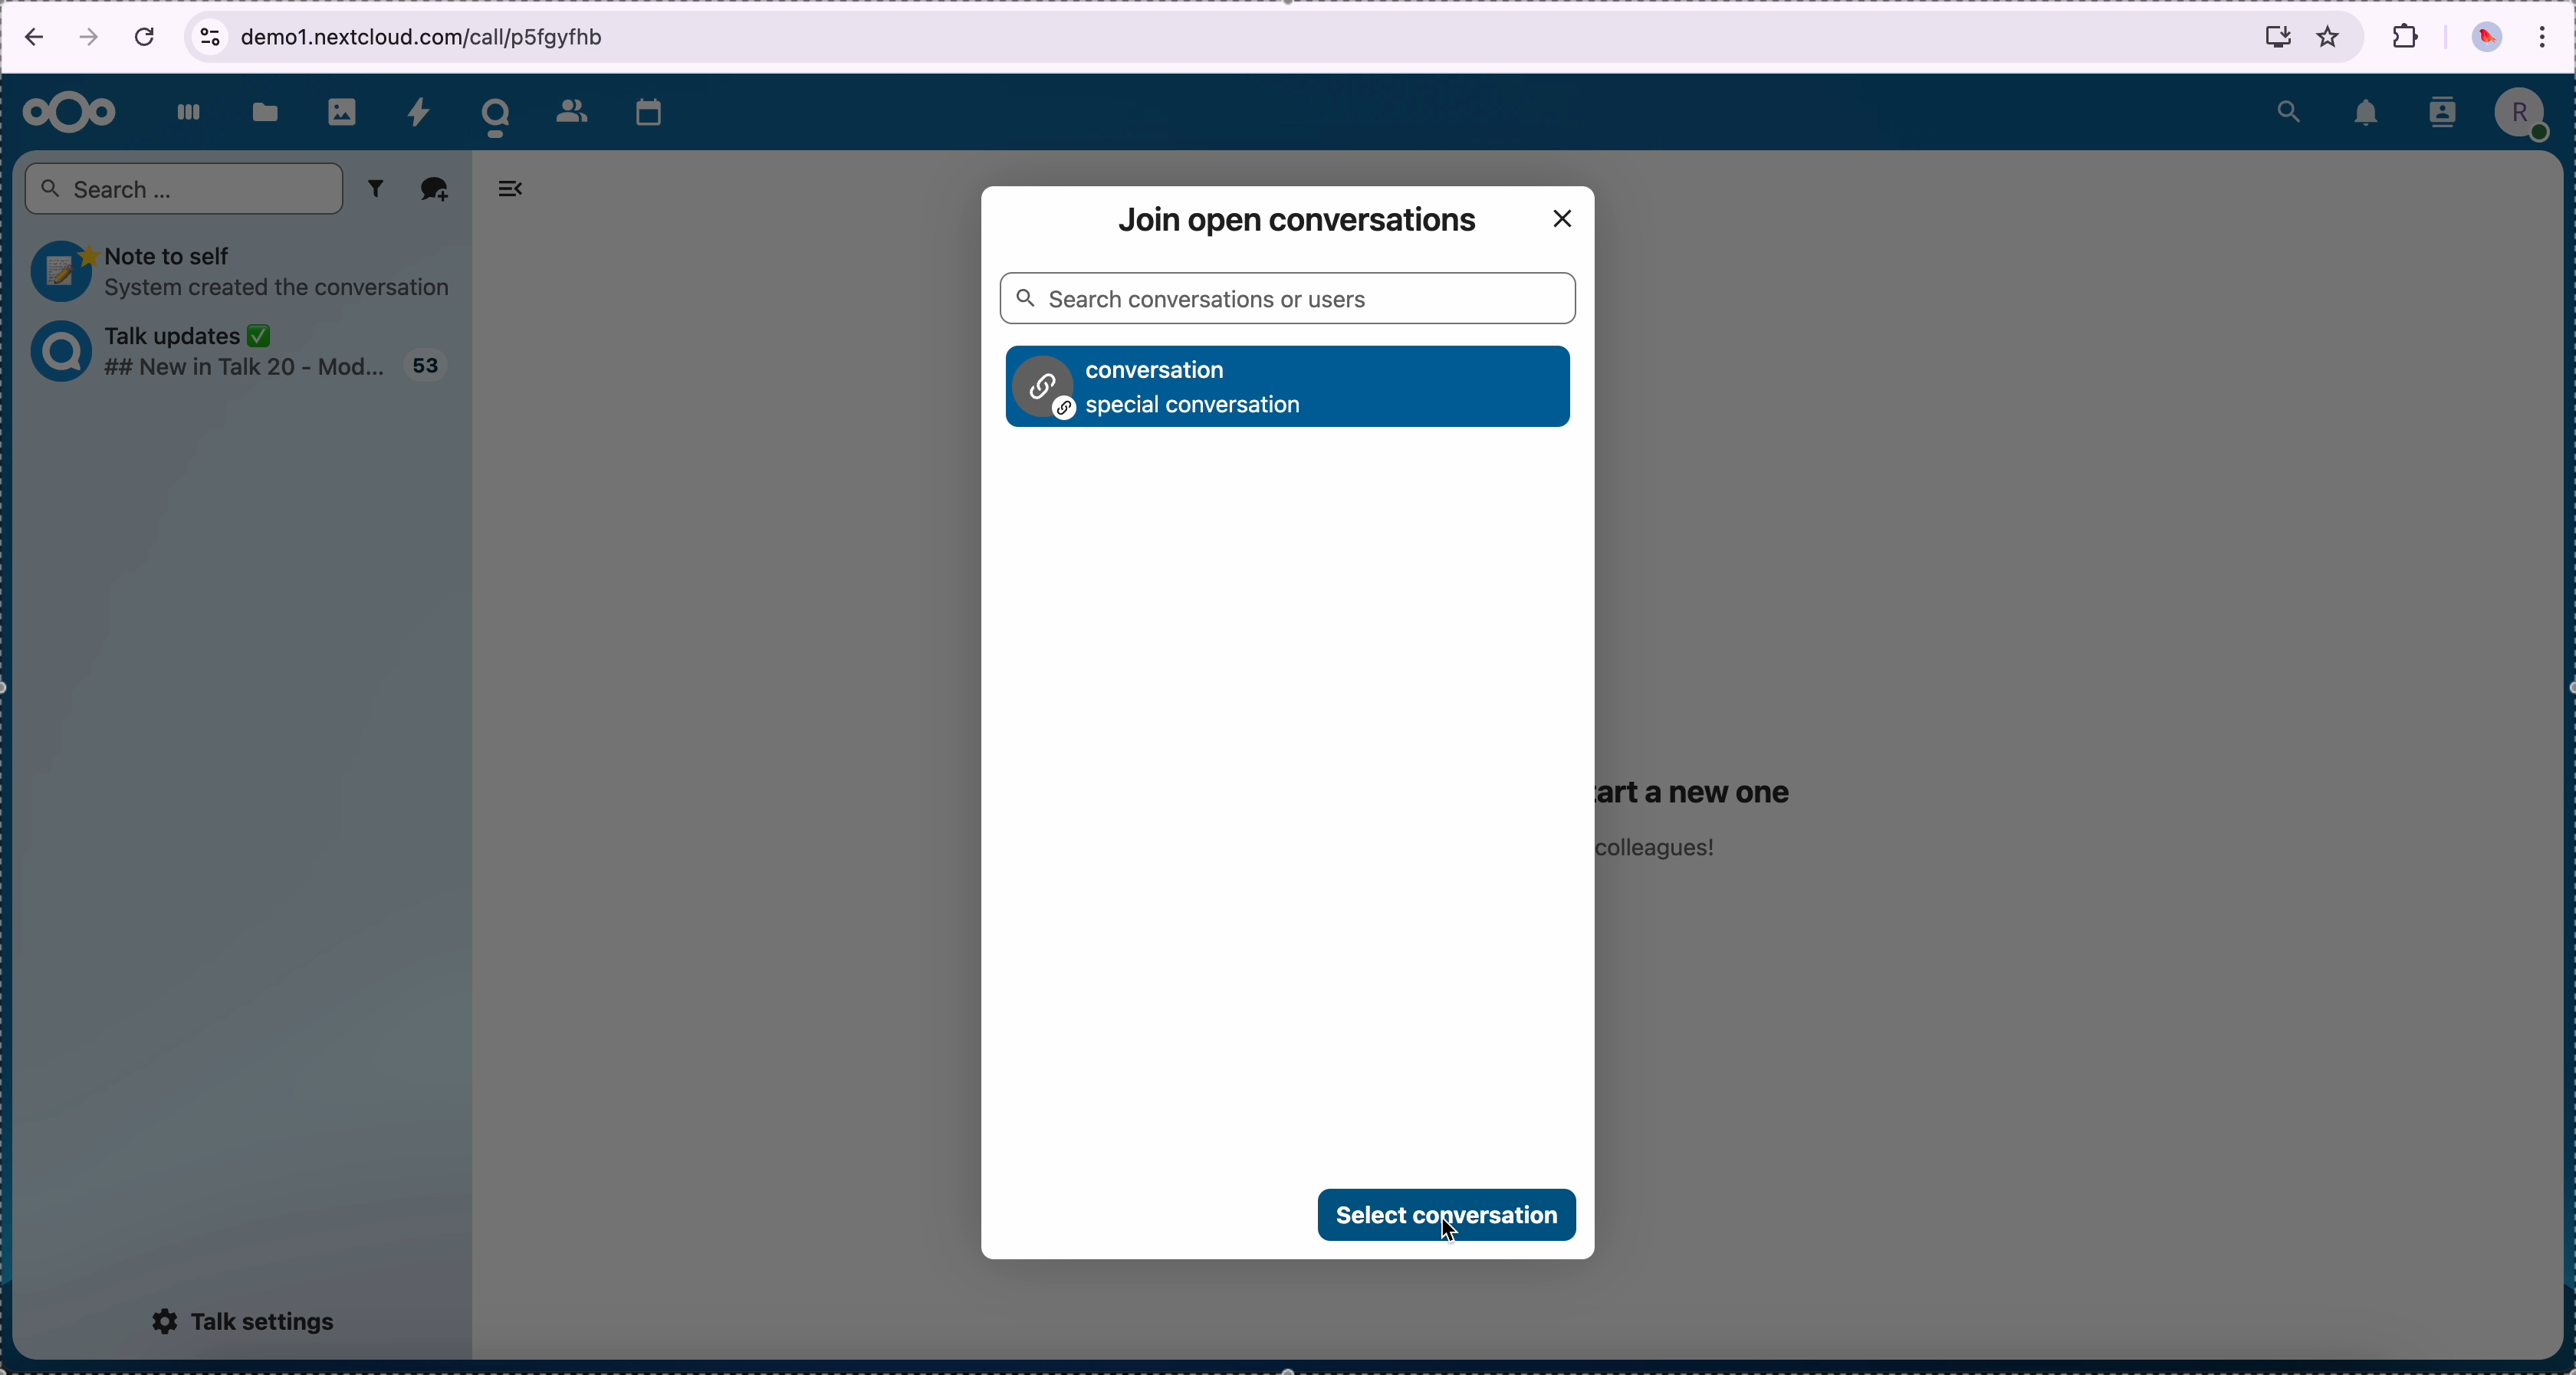 The height and width of the screenshot is (1375, 2576). I want to click on photos, so click(343, 109).